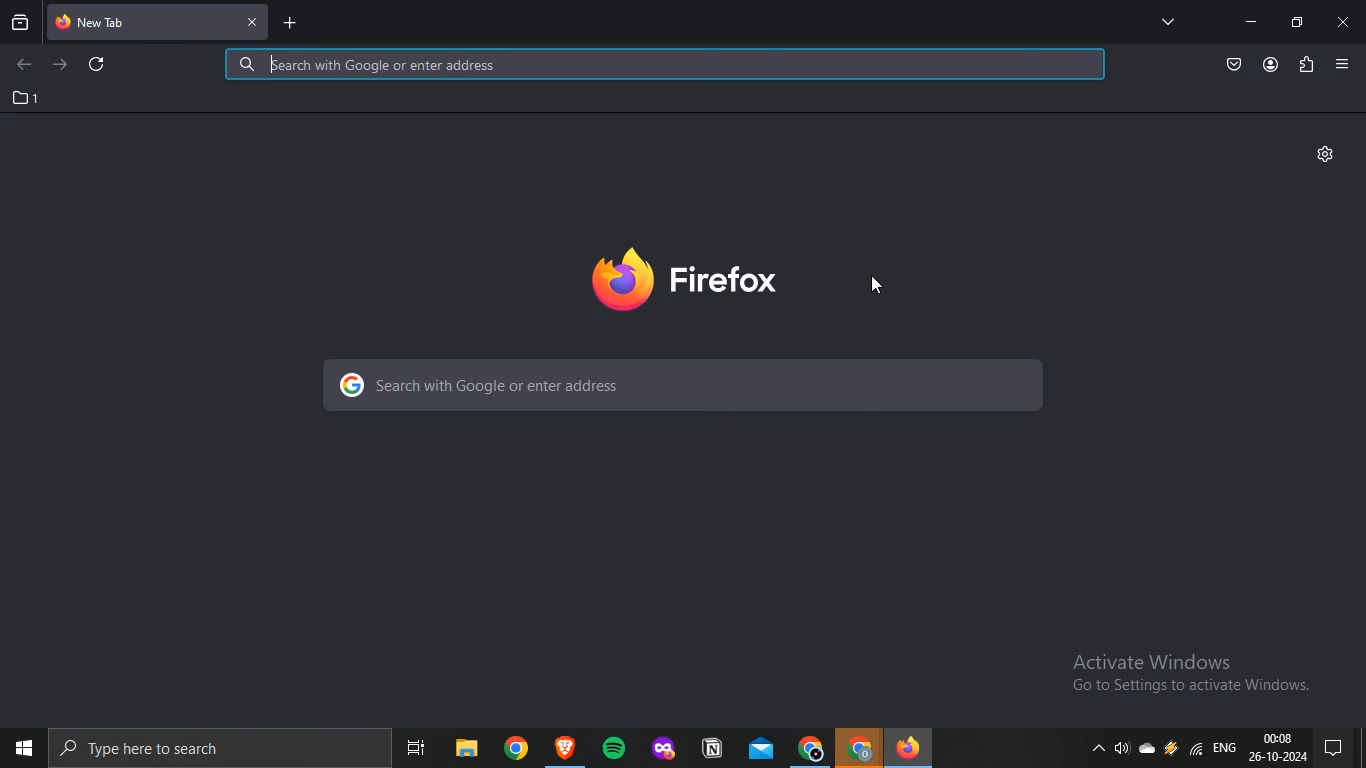  Describe the element at coordinates (808, 747) in the screenshot. I see `chrome` at that location.